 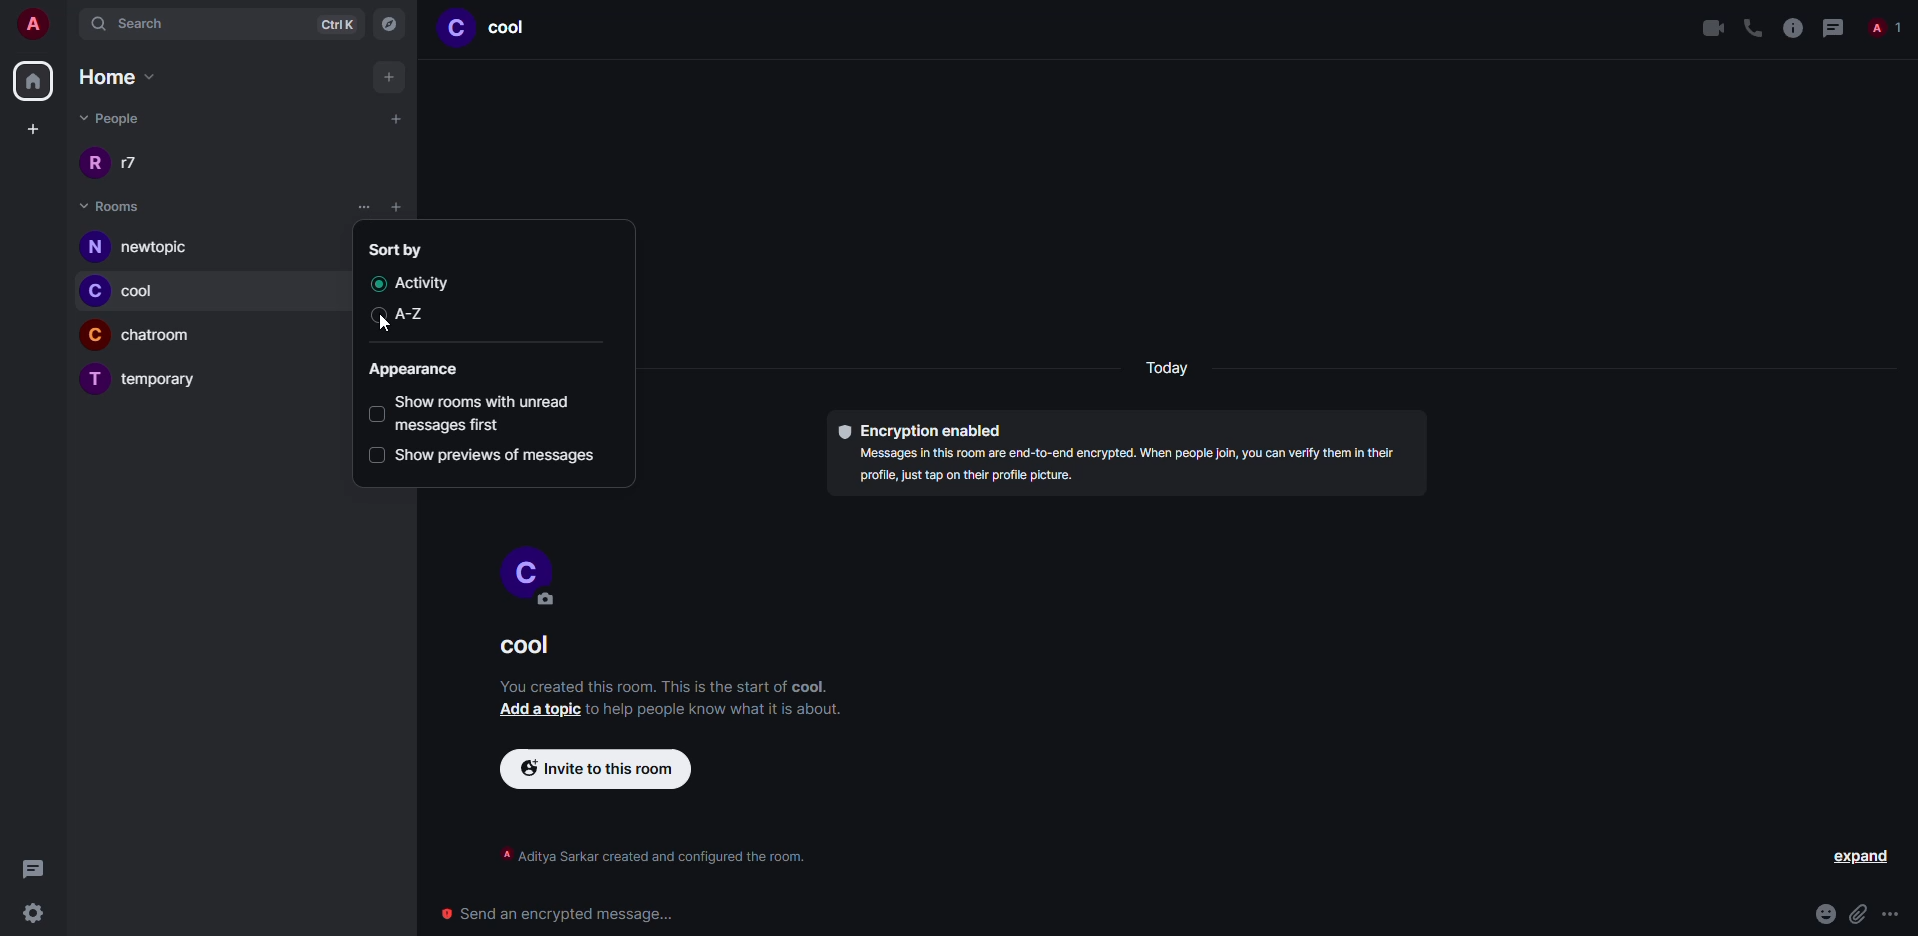 What do you see at coordinates (1823, 914) in the screenshot?
I see `emoji` at bounding box center [1823, 914].